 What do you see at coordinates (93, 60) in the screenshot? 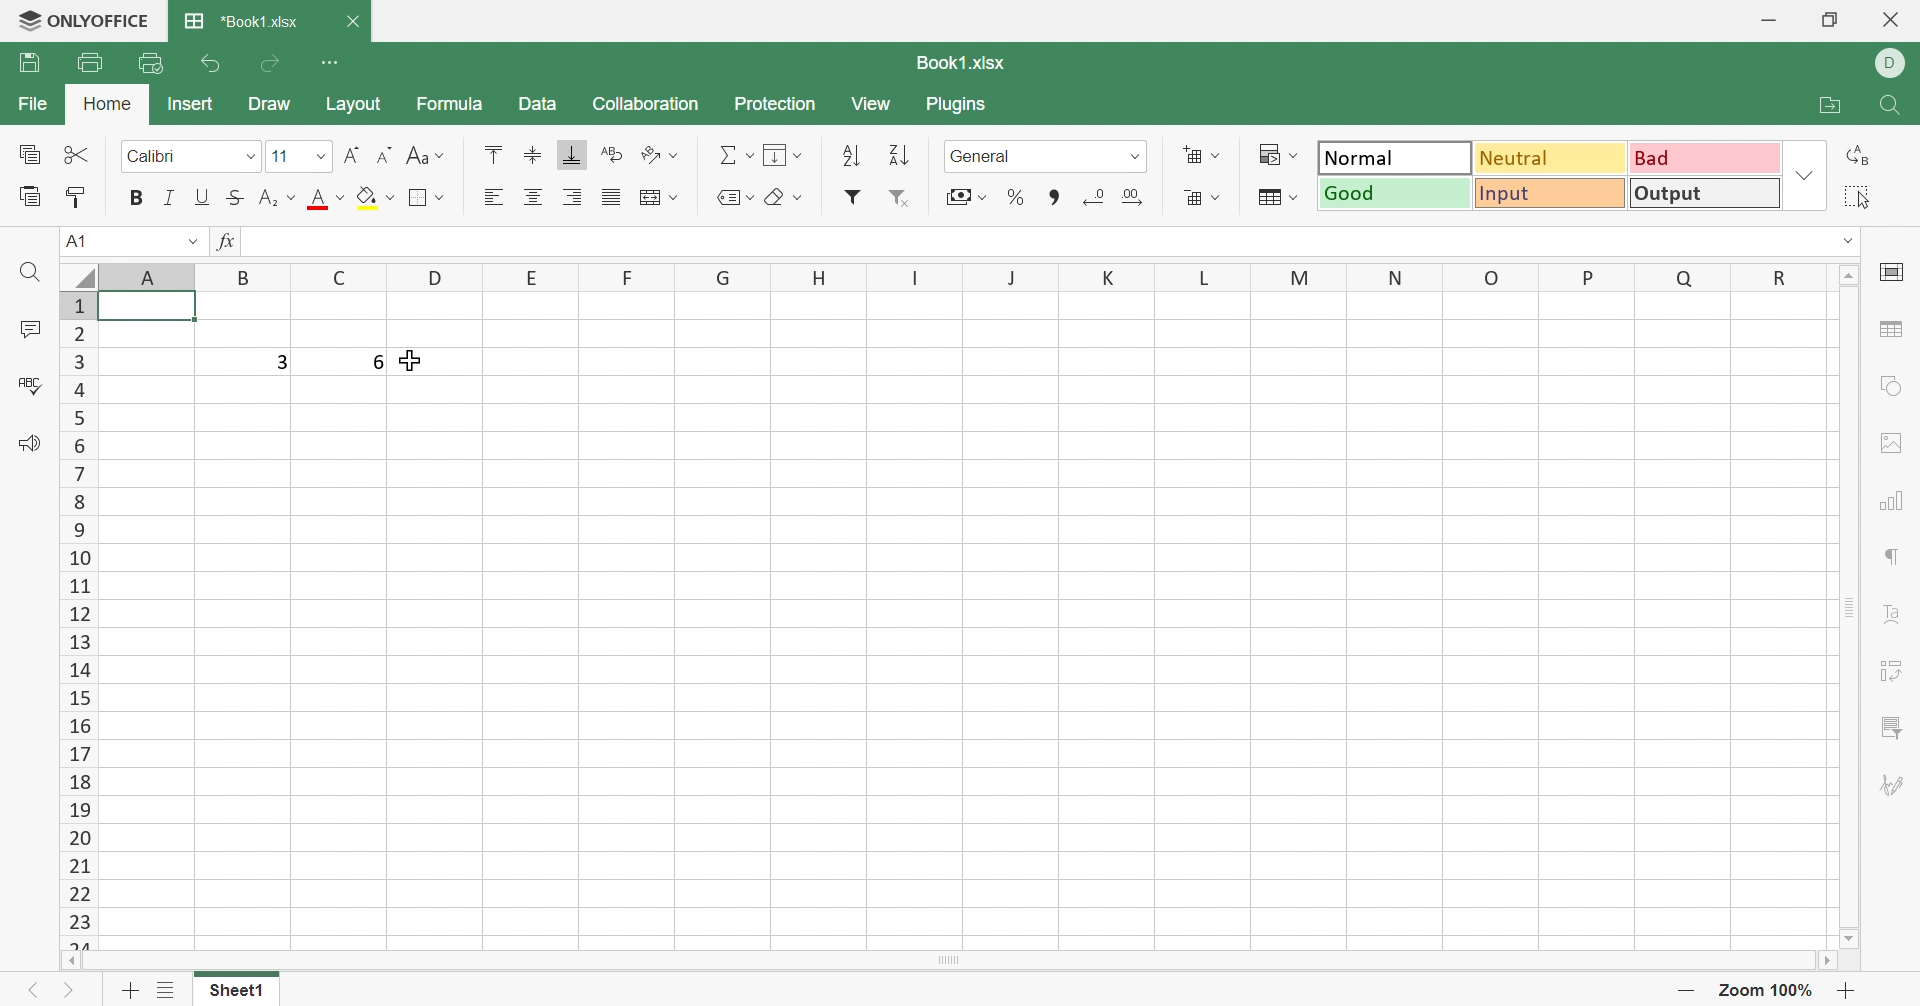
I see `Print file` at bounding box center [93, 60].